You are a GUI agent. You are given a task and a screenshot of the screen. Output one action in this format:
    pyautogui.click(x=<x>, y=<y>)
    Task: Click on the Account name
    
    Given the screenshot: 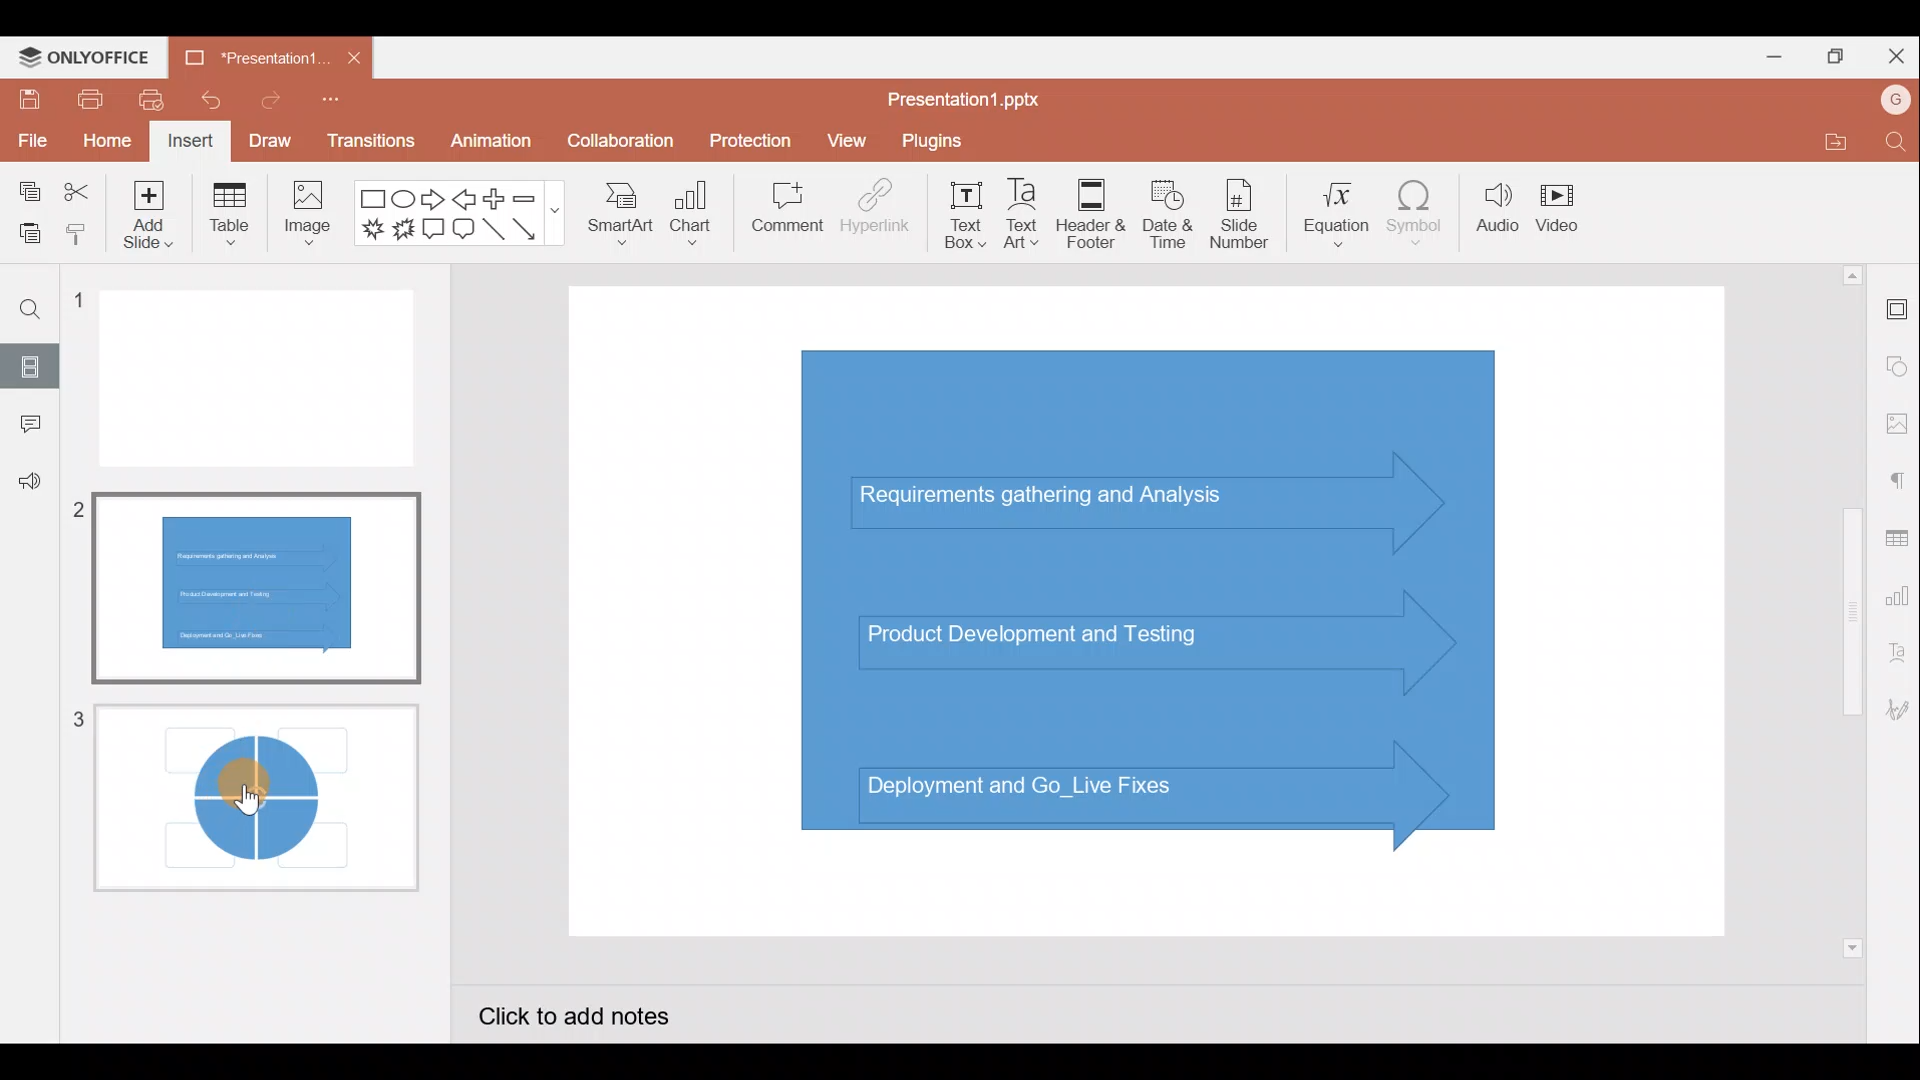 What is the action you would take?
    pyautogui.click(x=1888, y=103)
    